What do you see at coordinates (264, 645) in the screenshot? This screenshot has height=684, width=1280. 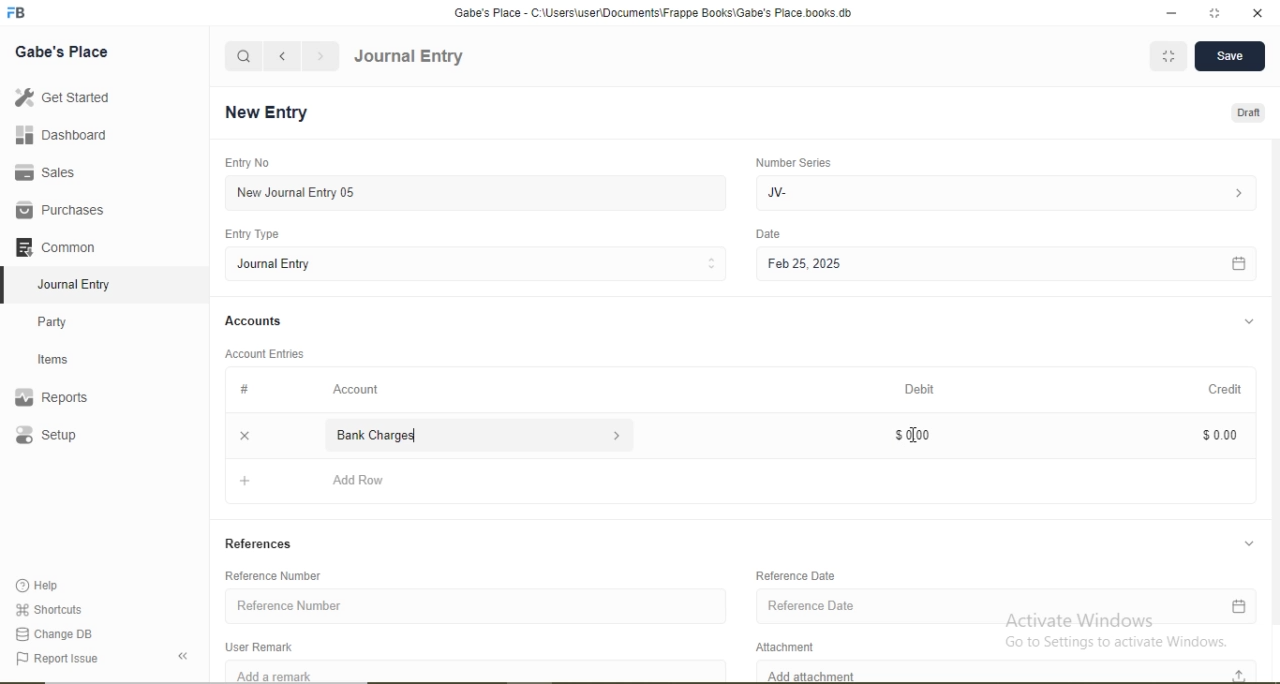 I see `User Remark` at bounding box center [264, 645].